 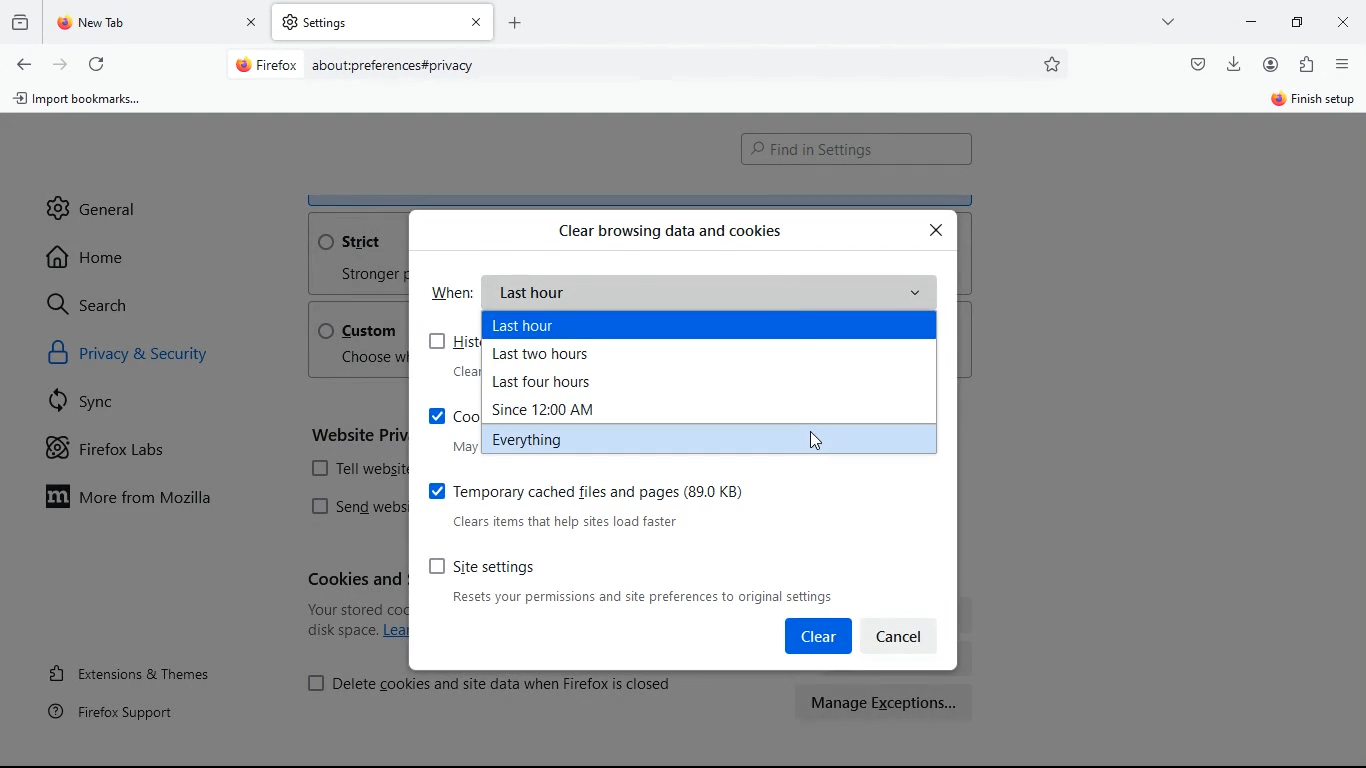 I want to click on when, so click(x=453, y=291).